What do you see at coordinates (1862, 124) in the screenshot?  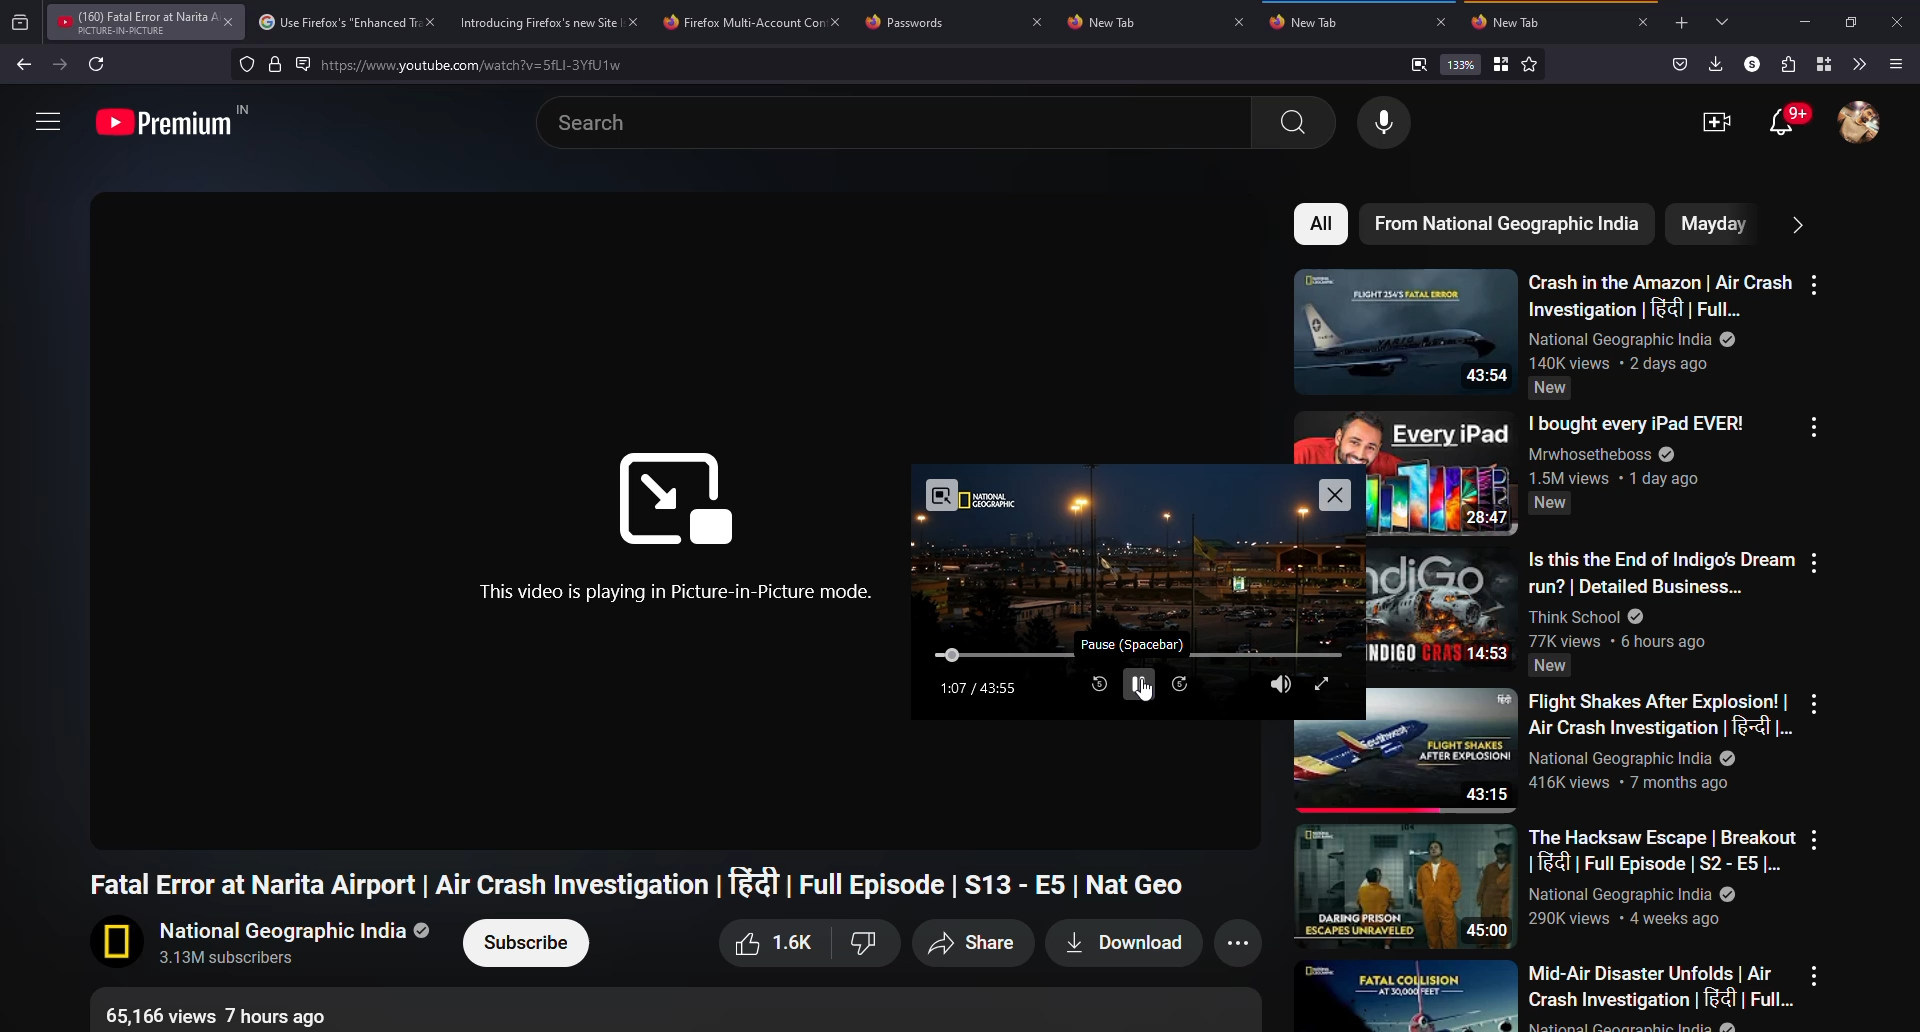 I see `account` at bounding box center [1862, 124].